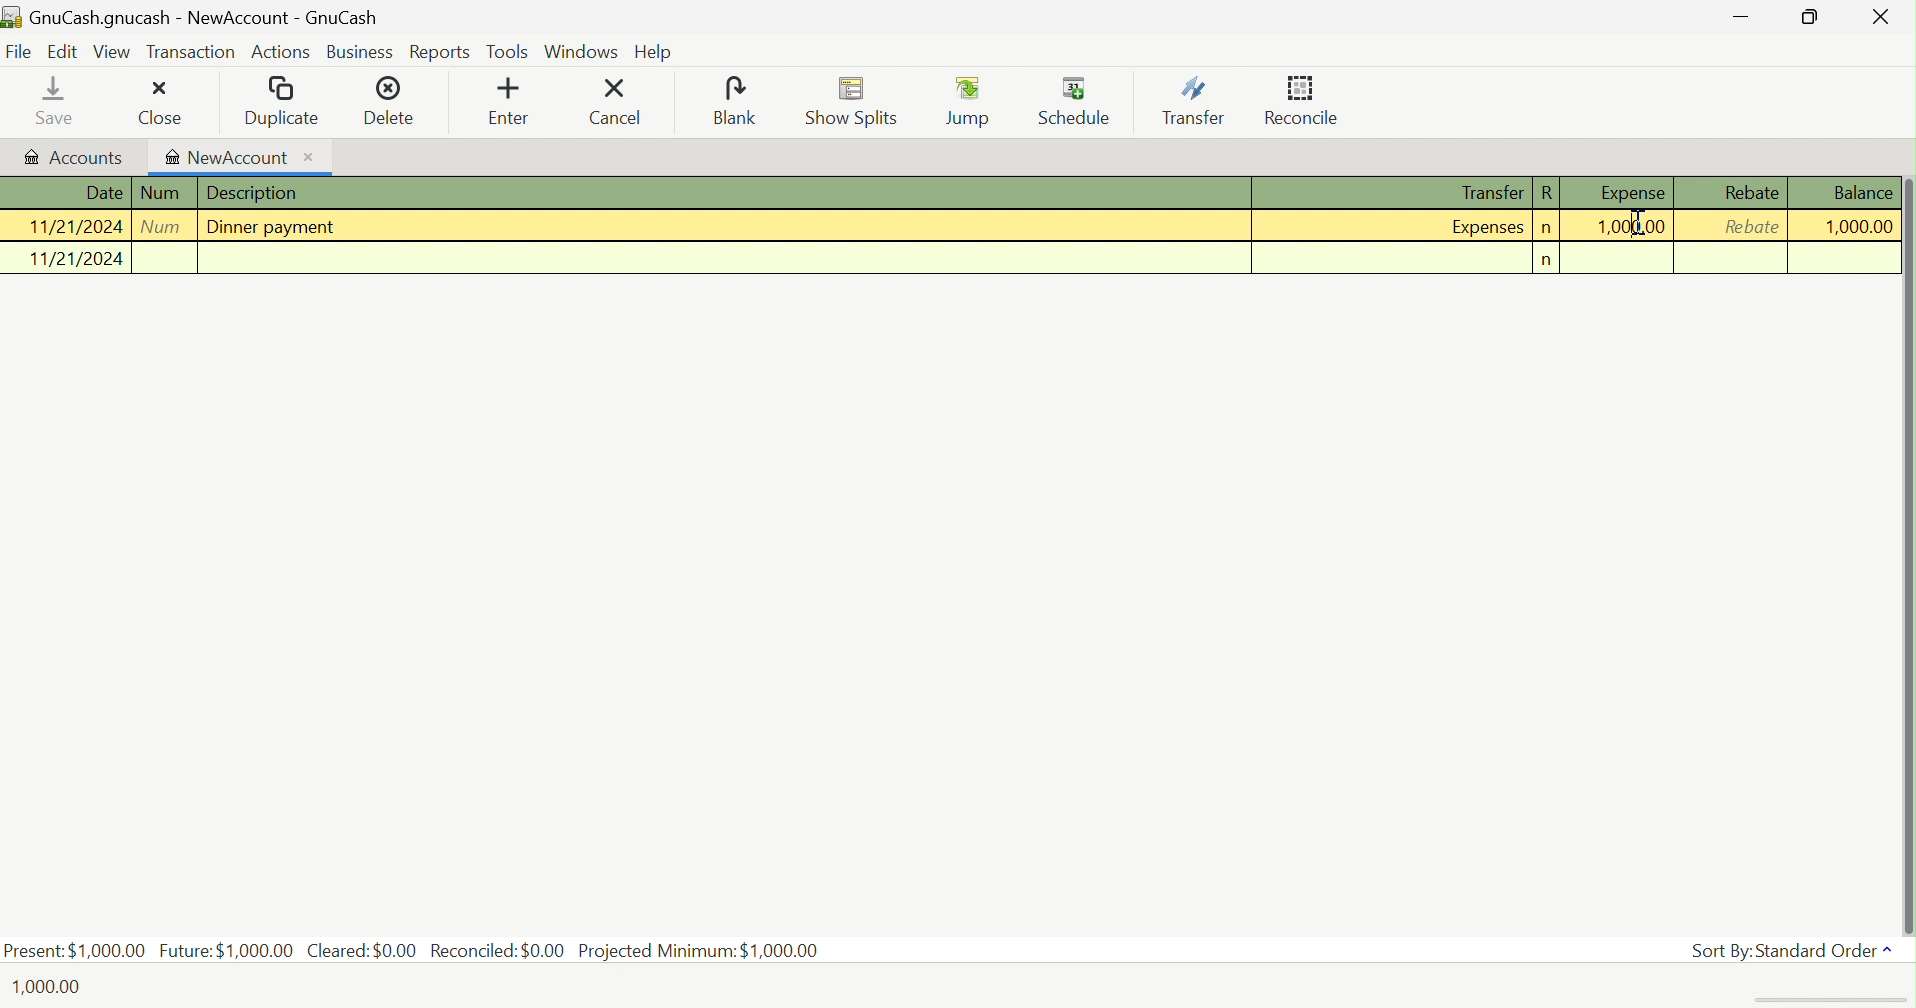 The width and height of the screenshot is (1916, 1008). Describe the element at coordinates (362, 53) in the screenshot. I see `Business` at that location.